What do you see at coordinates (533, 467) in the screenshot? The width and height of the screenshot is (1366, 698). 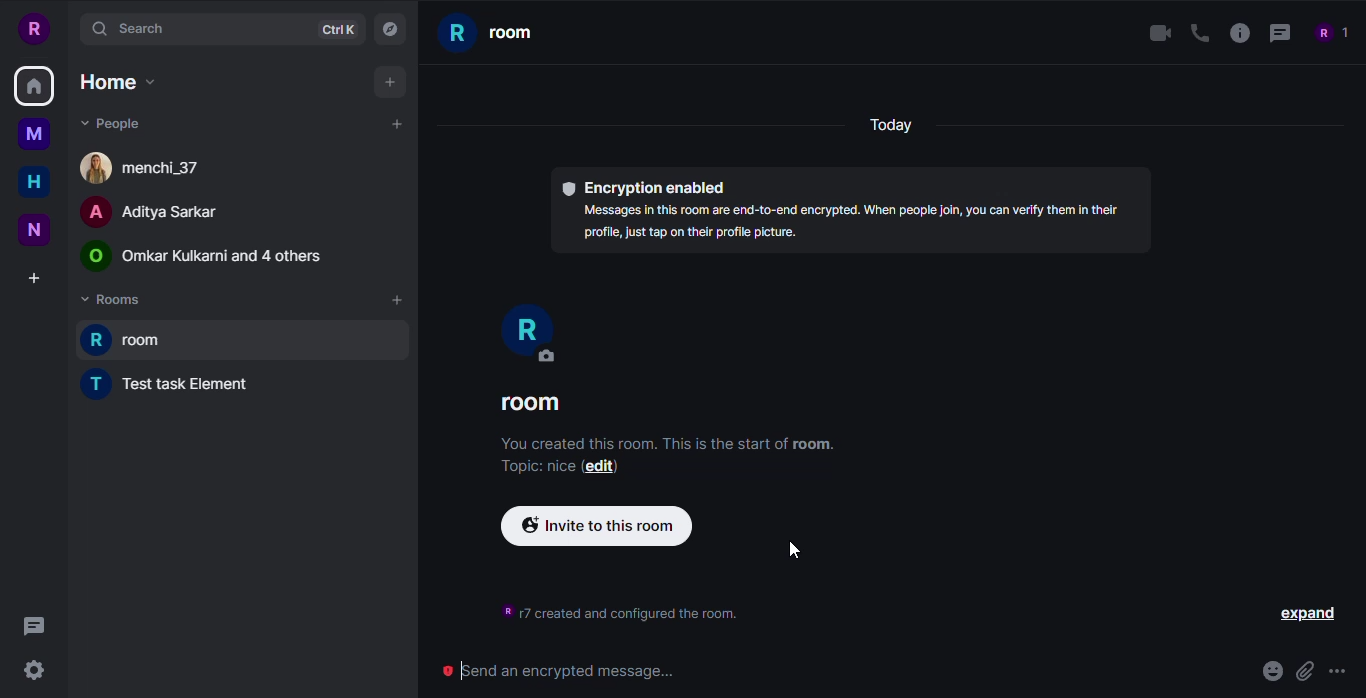 I see `topic` at bounding box center [533, 467].